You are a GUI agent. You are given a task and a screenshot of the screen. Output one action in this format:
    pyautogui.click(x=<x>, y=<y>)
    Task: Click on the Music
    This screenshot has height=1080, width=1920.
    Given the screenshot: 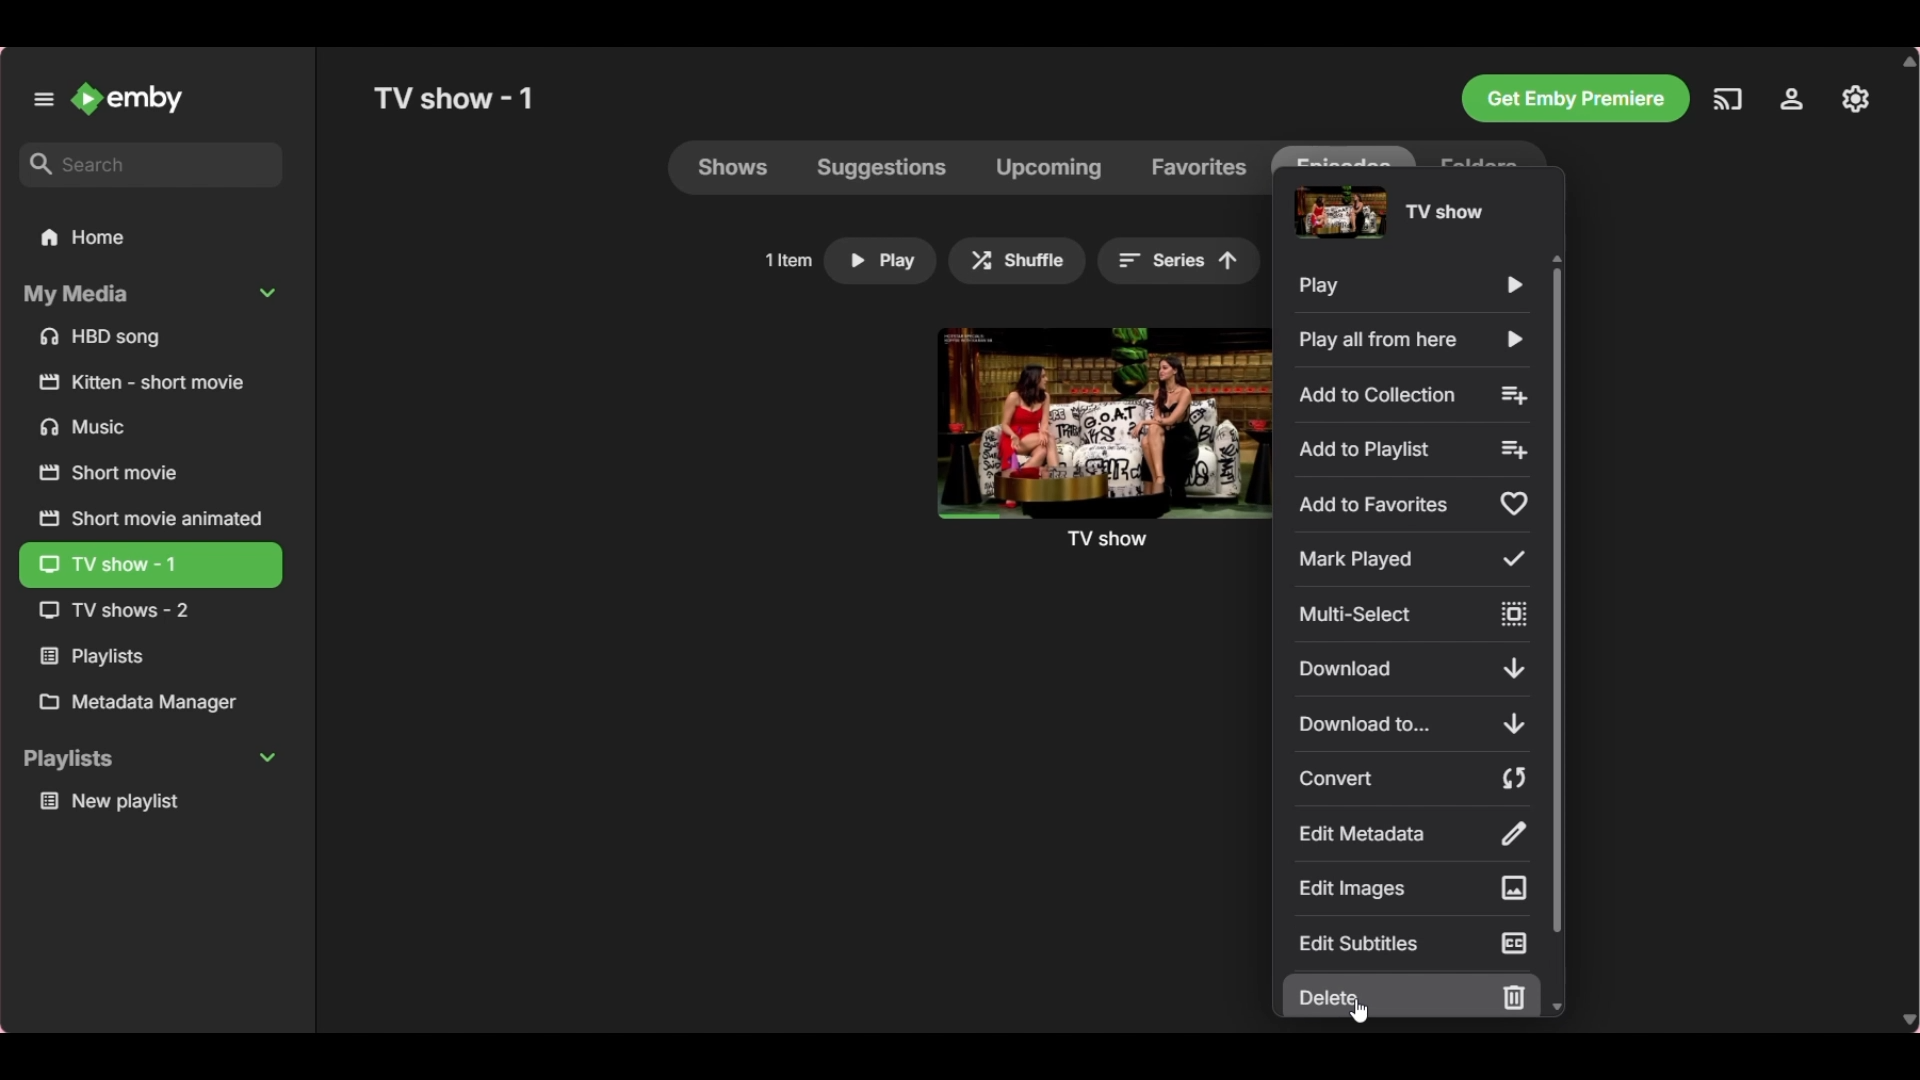 What is the action you would take?
    pyautogui.click(x=152, y=426)
    